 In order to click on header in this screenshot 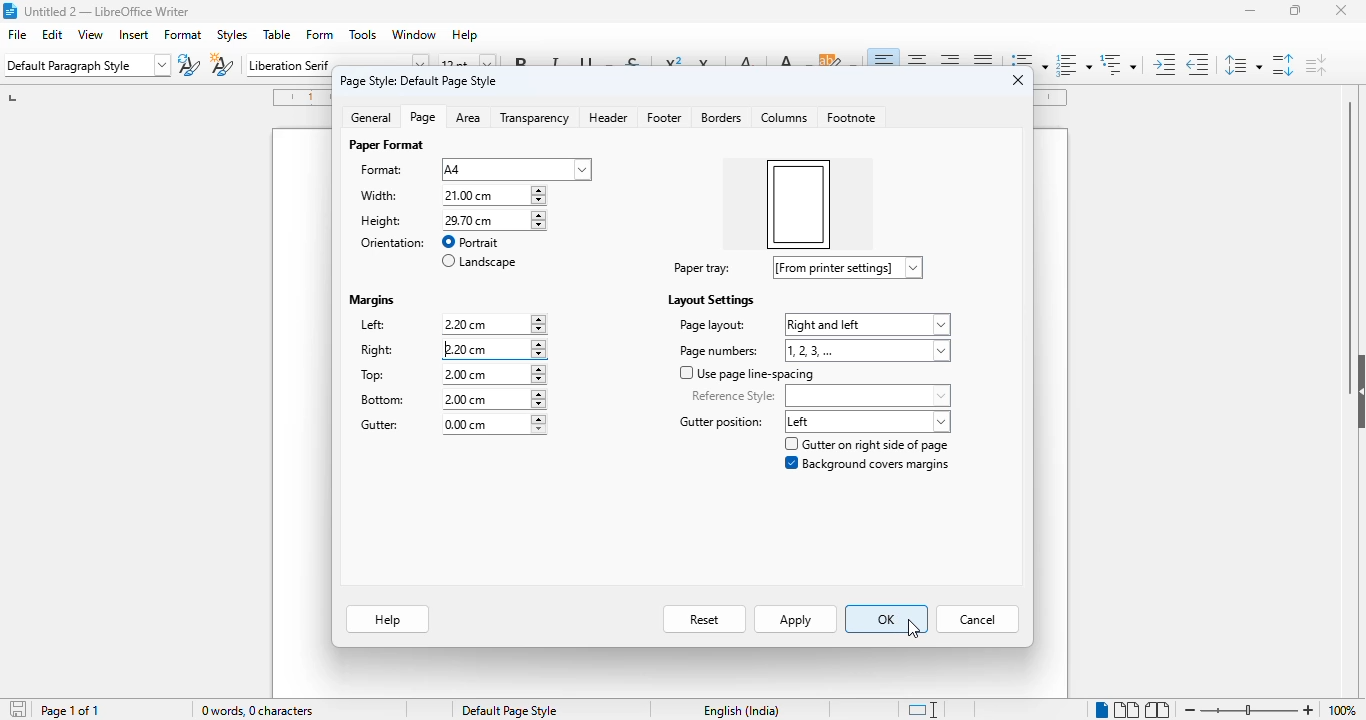, I will do `click(608, 117)`.